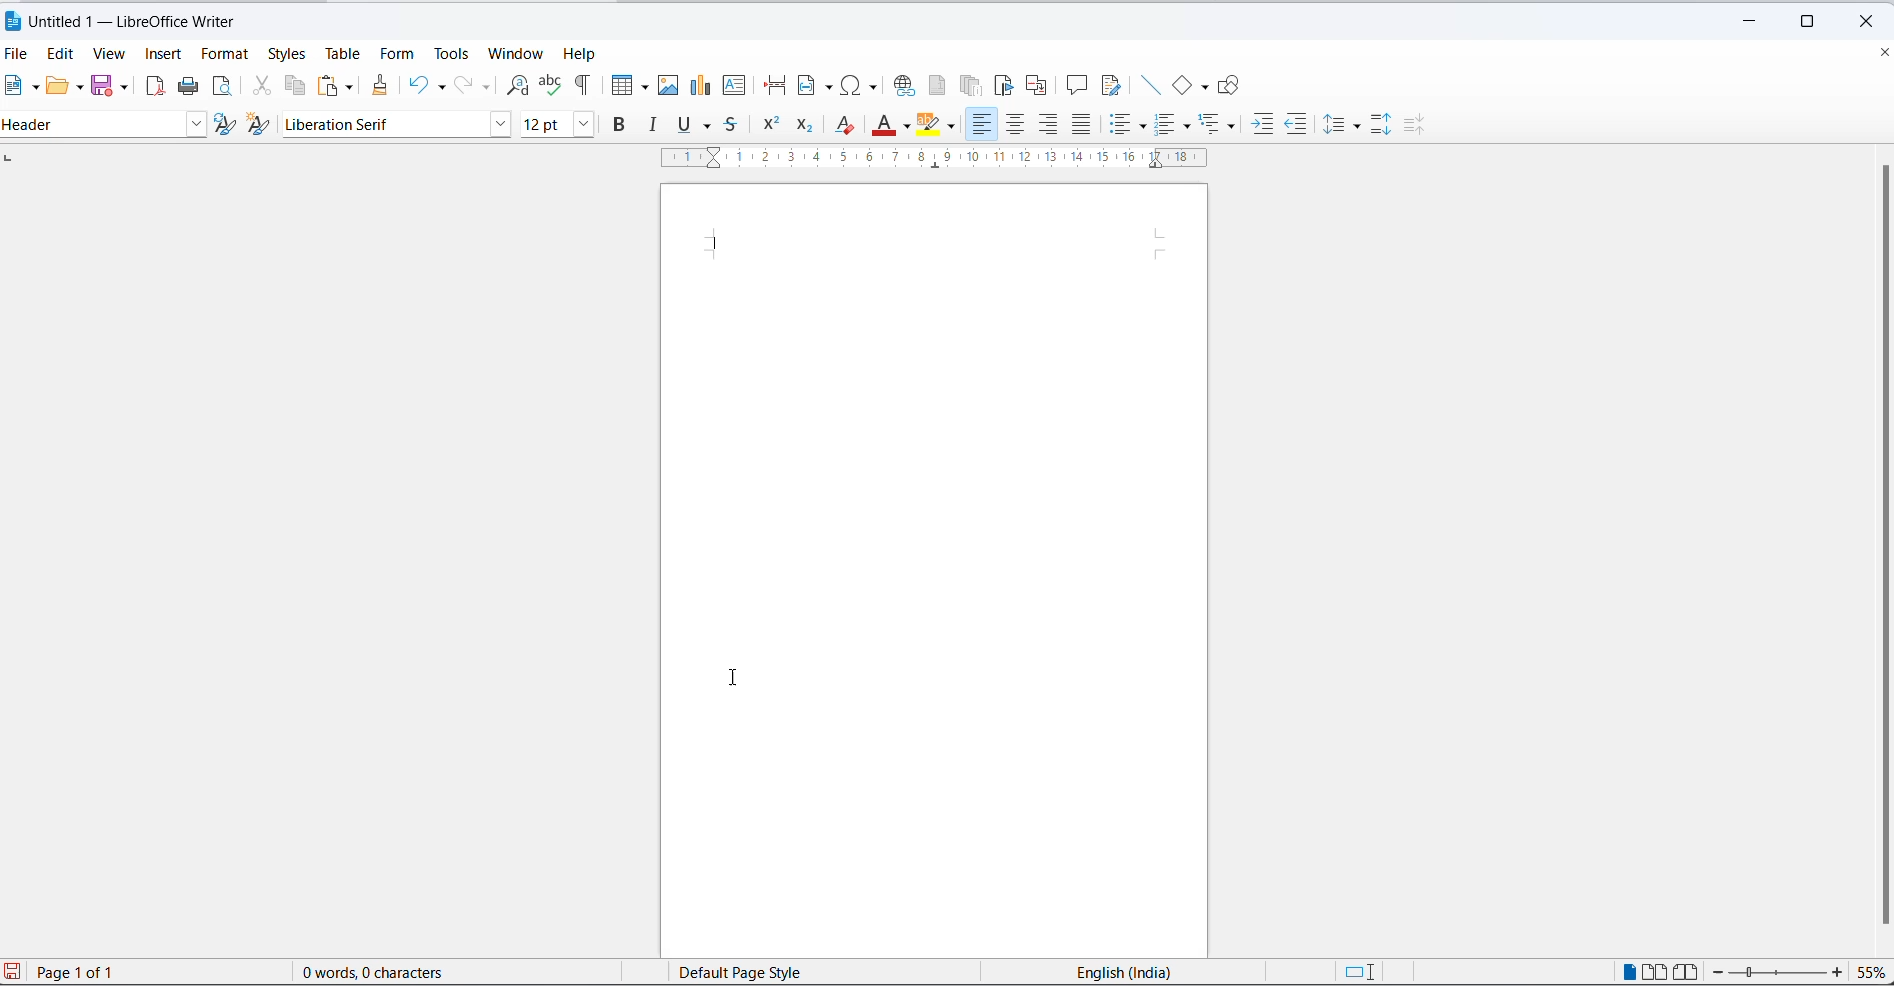  What do you see at coordinates (933, 124) in the screenshot?
I see `character highlighting` at bounding box center [933, 124].